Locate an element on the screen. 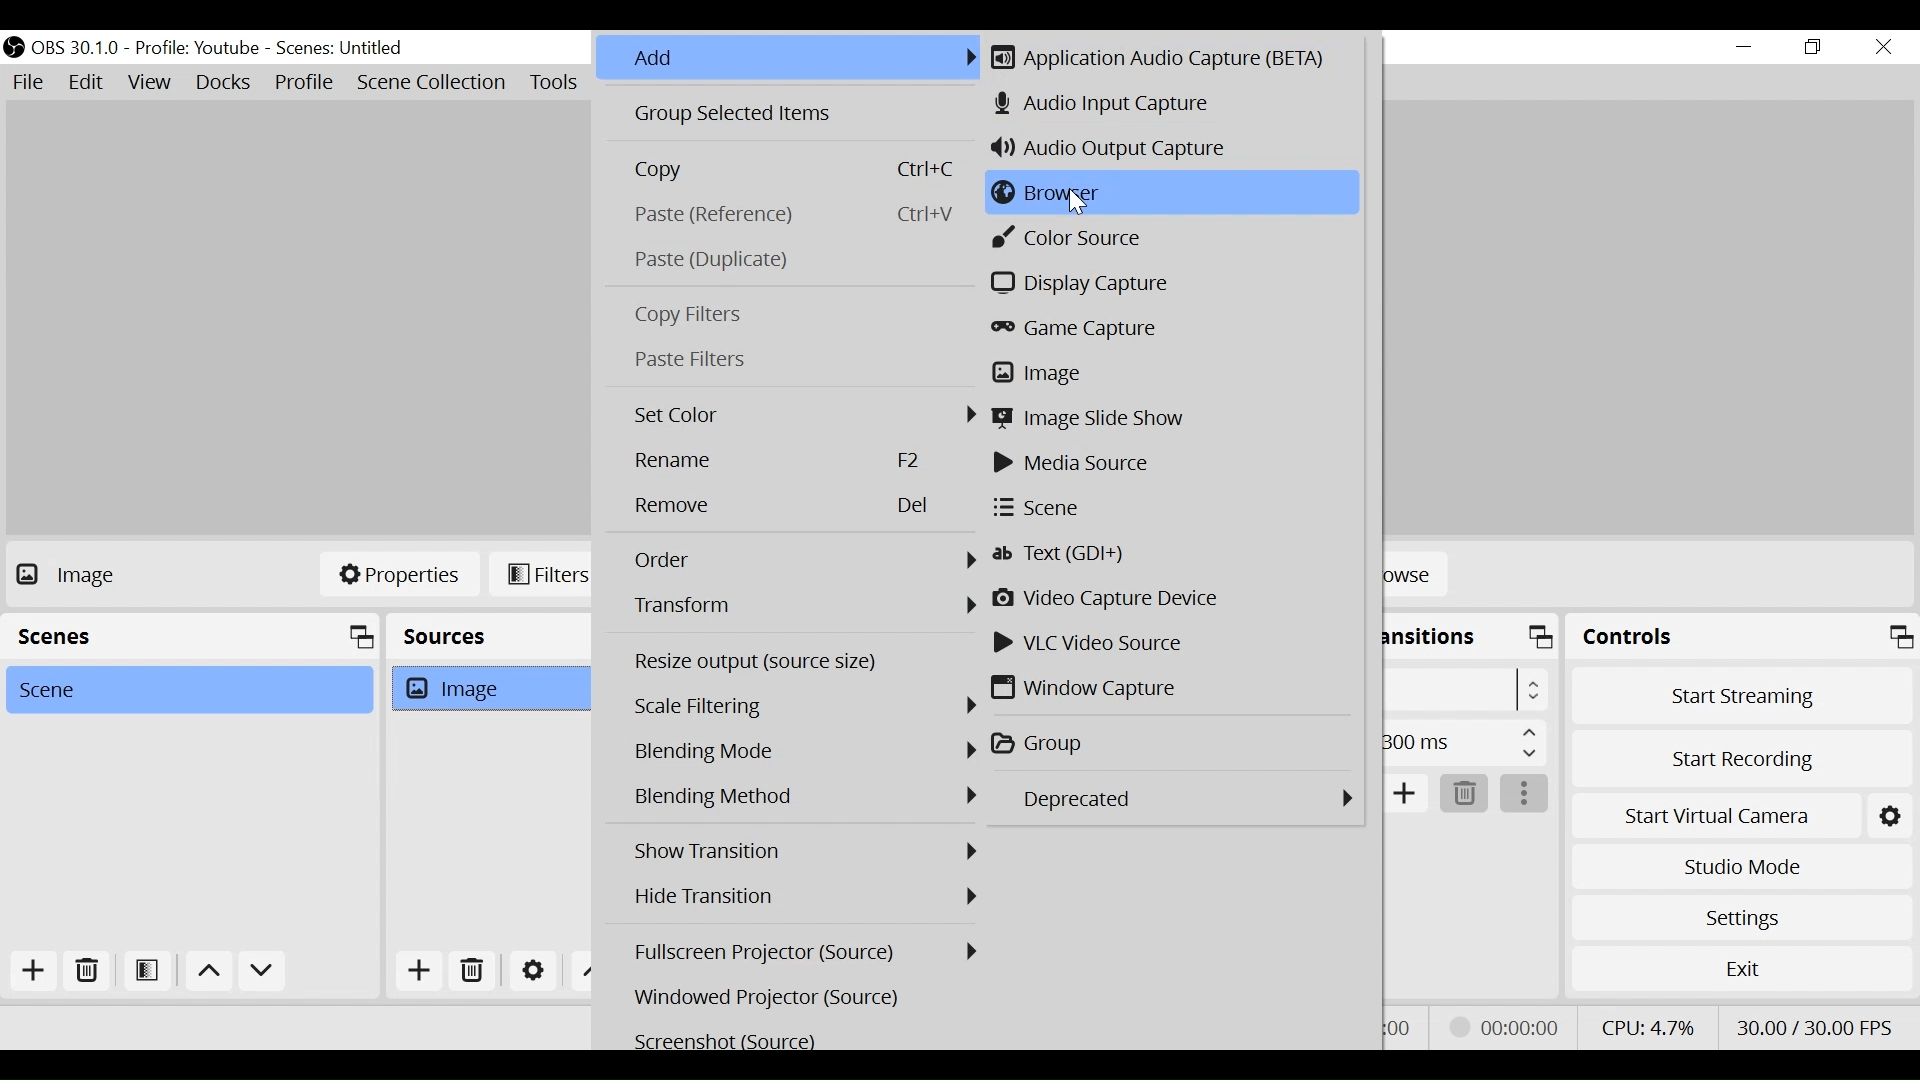 This screenshot has width=1920, height=1080. minimize is located at coordinates (1743, 48).